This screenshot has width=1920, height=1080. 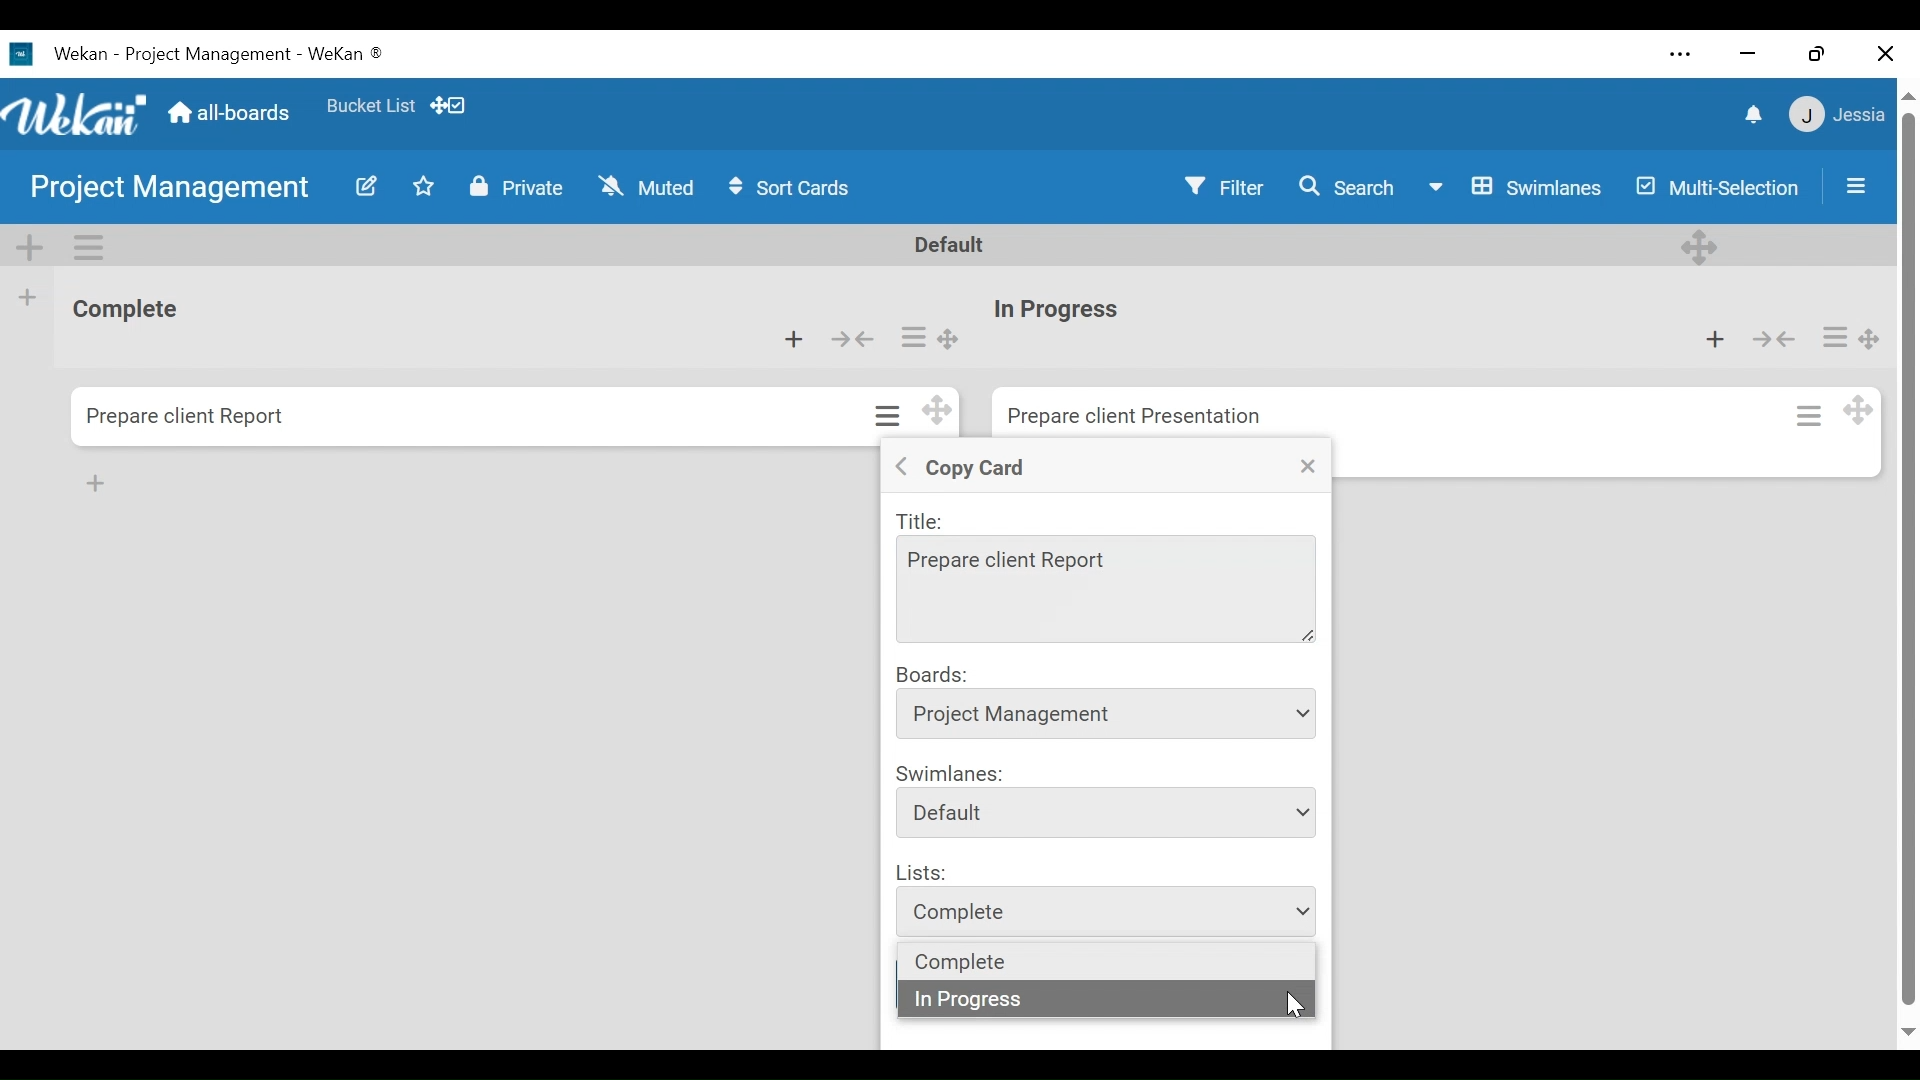 I want to click on notifications, so click(x=1761, y=114).